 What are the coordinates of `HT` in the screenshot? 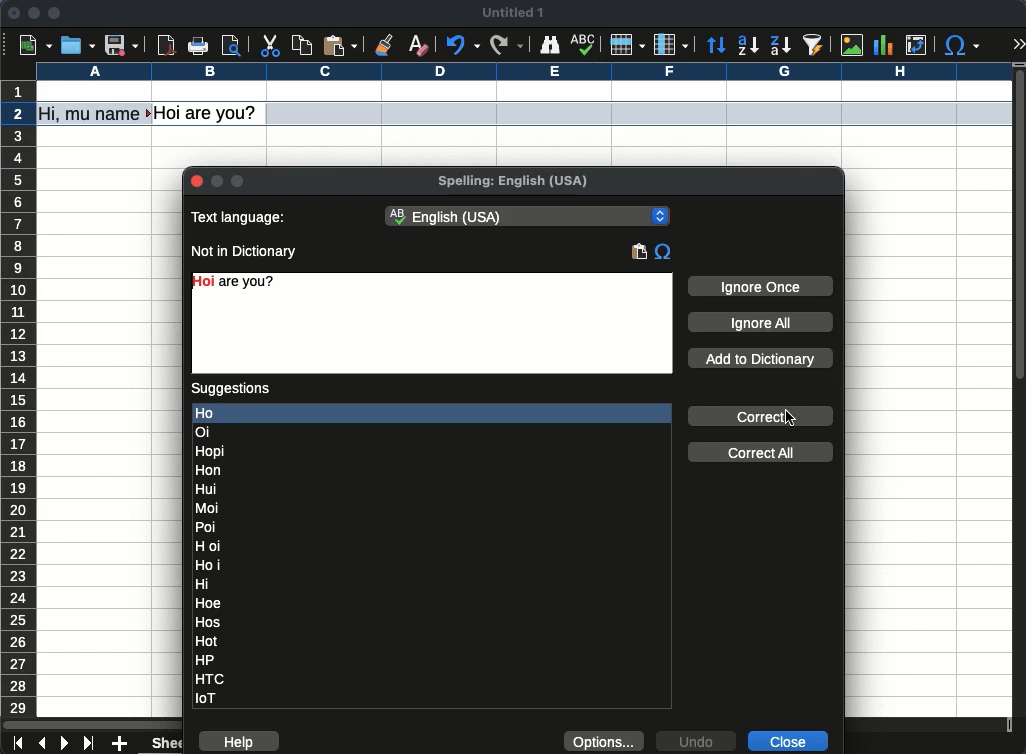 It's located at (213, 679).